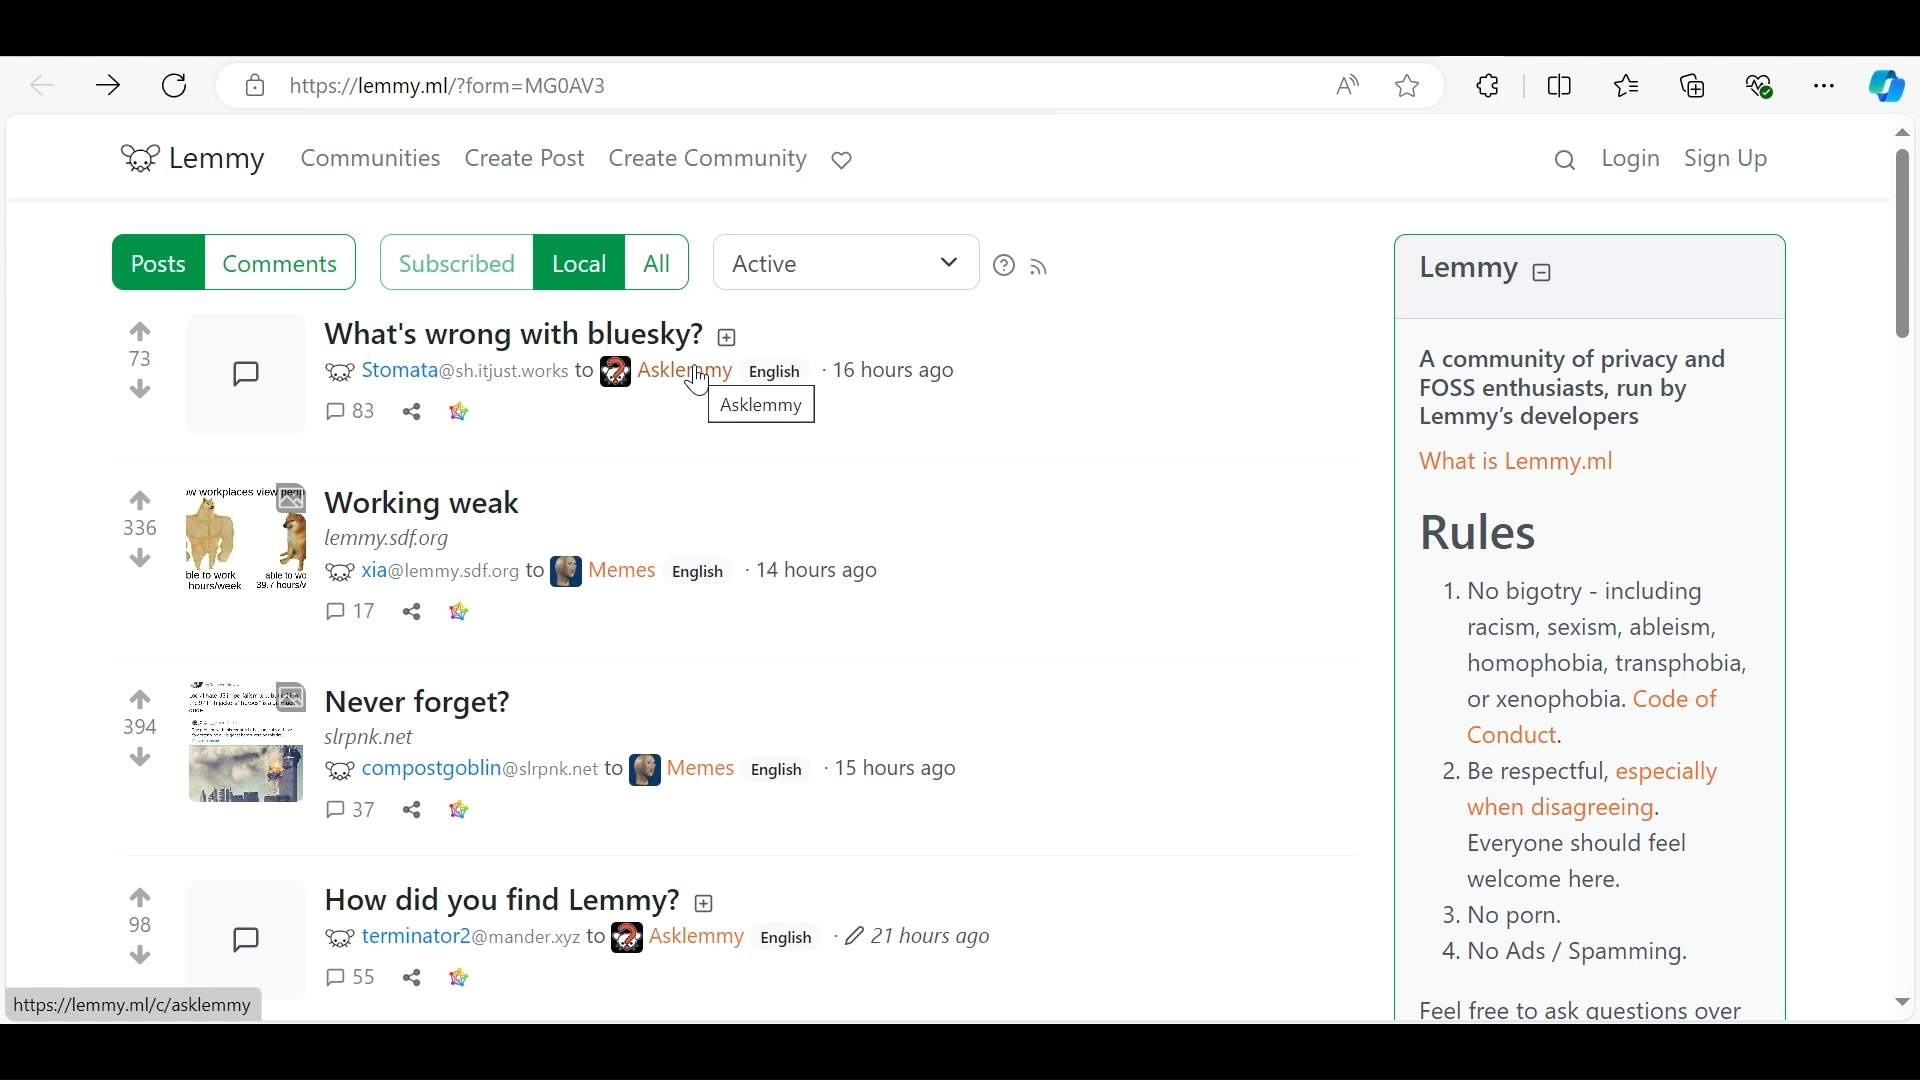  Describe the element at coordinates (1040, 265) in the screenshot. I see `RSS` at that location.